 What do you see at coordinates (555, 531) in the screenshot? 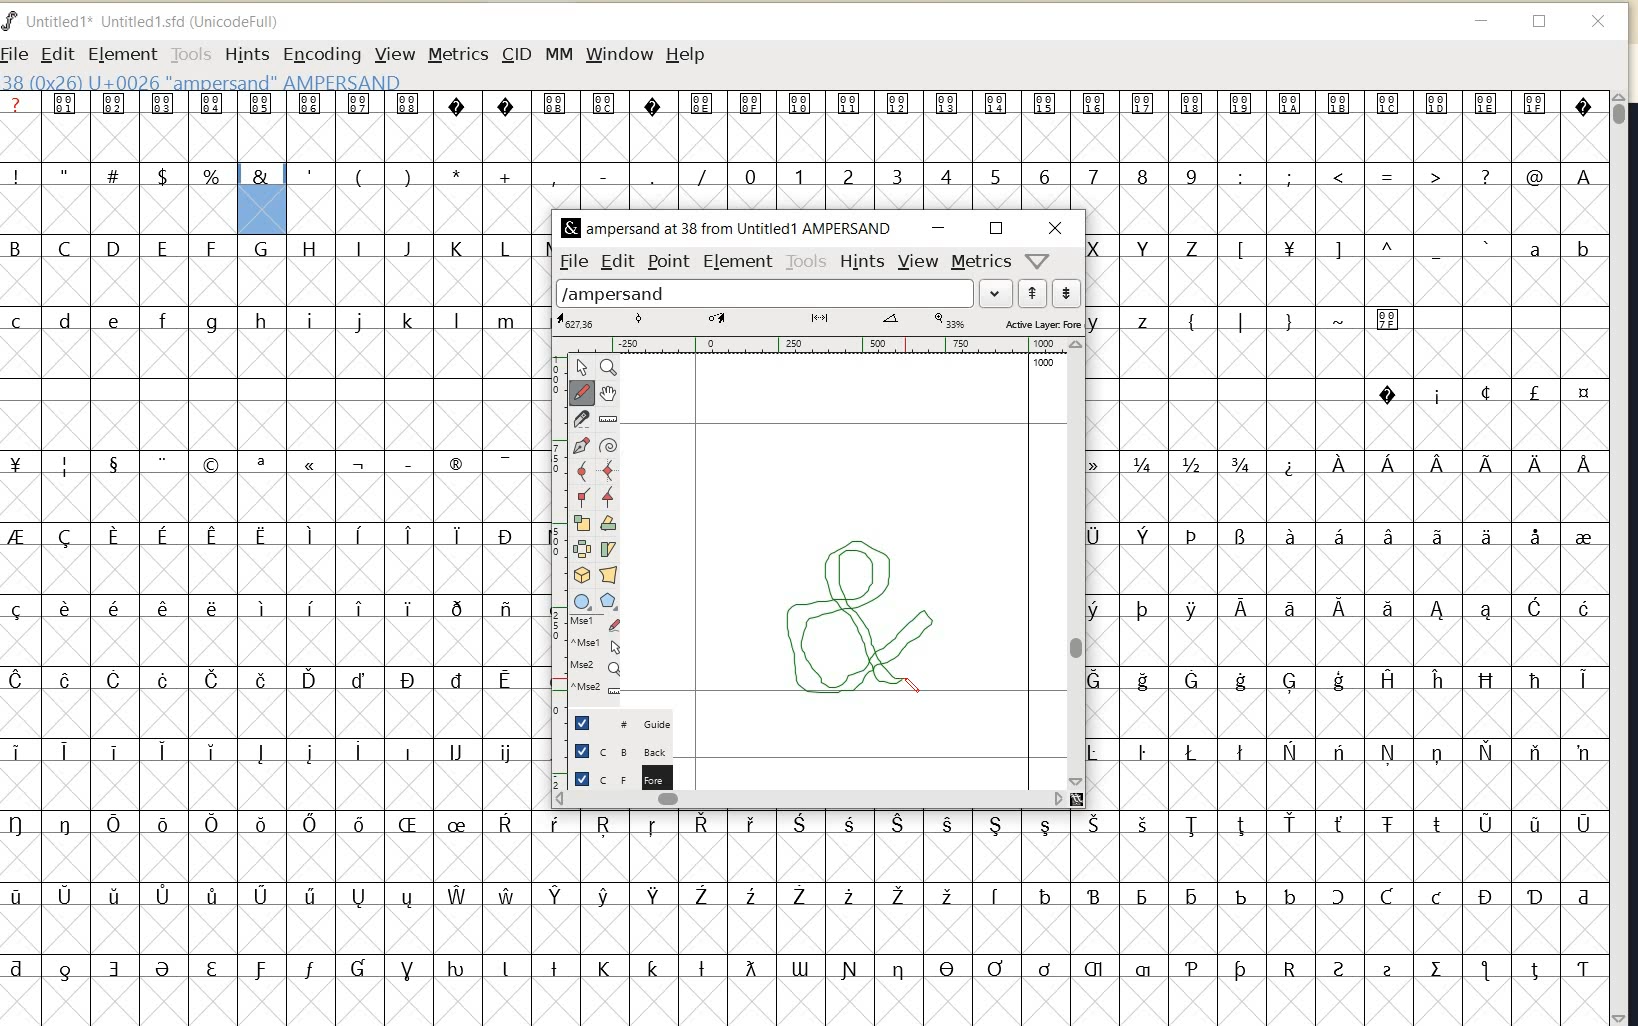
I see `SCALE` at bounding box center [555, 531].